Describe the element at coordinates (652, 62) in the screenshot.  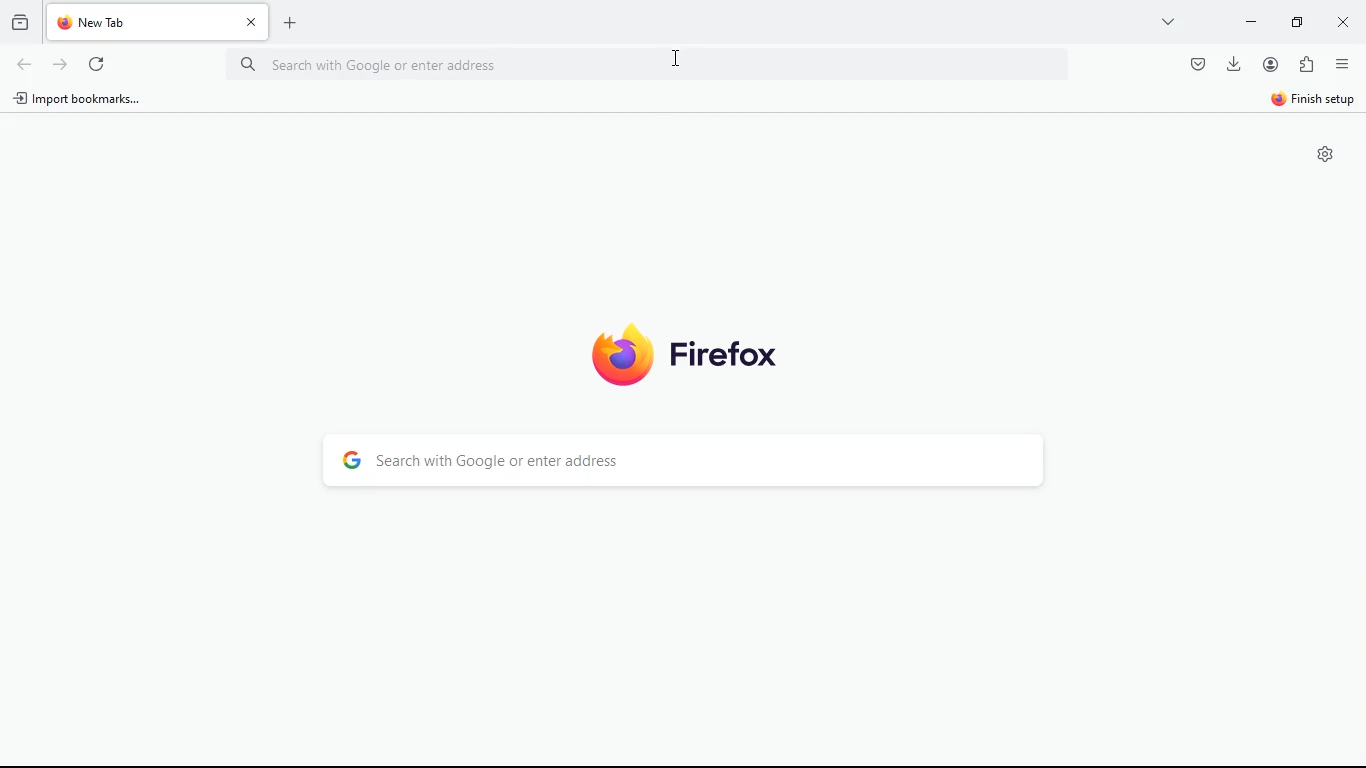
I see `Search bar` at that location.